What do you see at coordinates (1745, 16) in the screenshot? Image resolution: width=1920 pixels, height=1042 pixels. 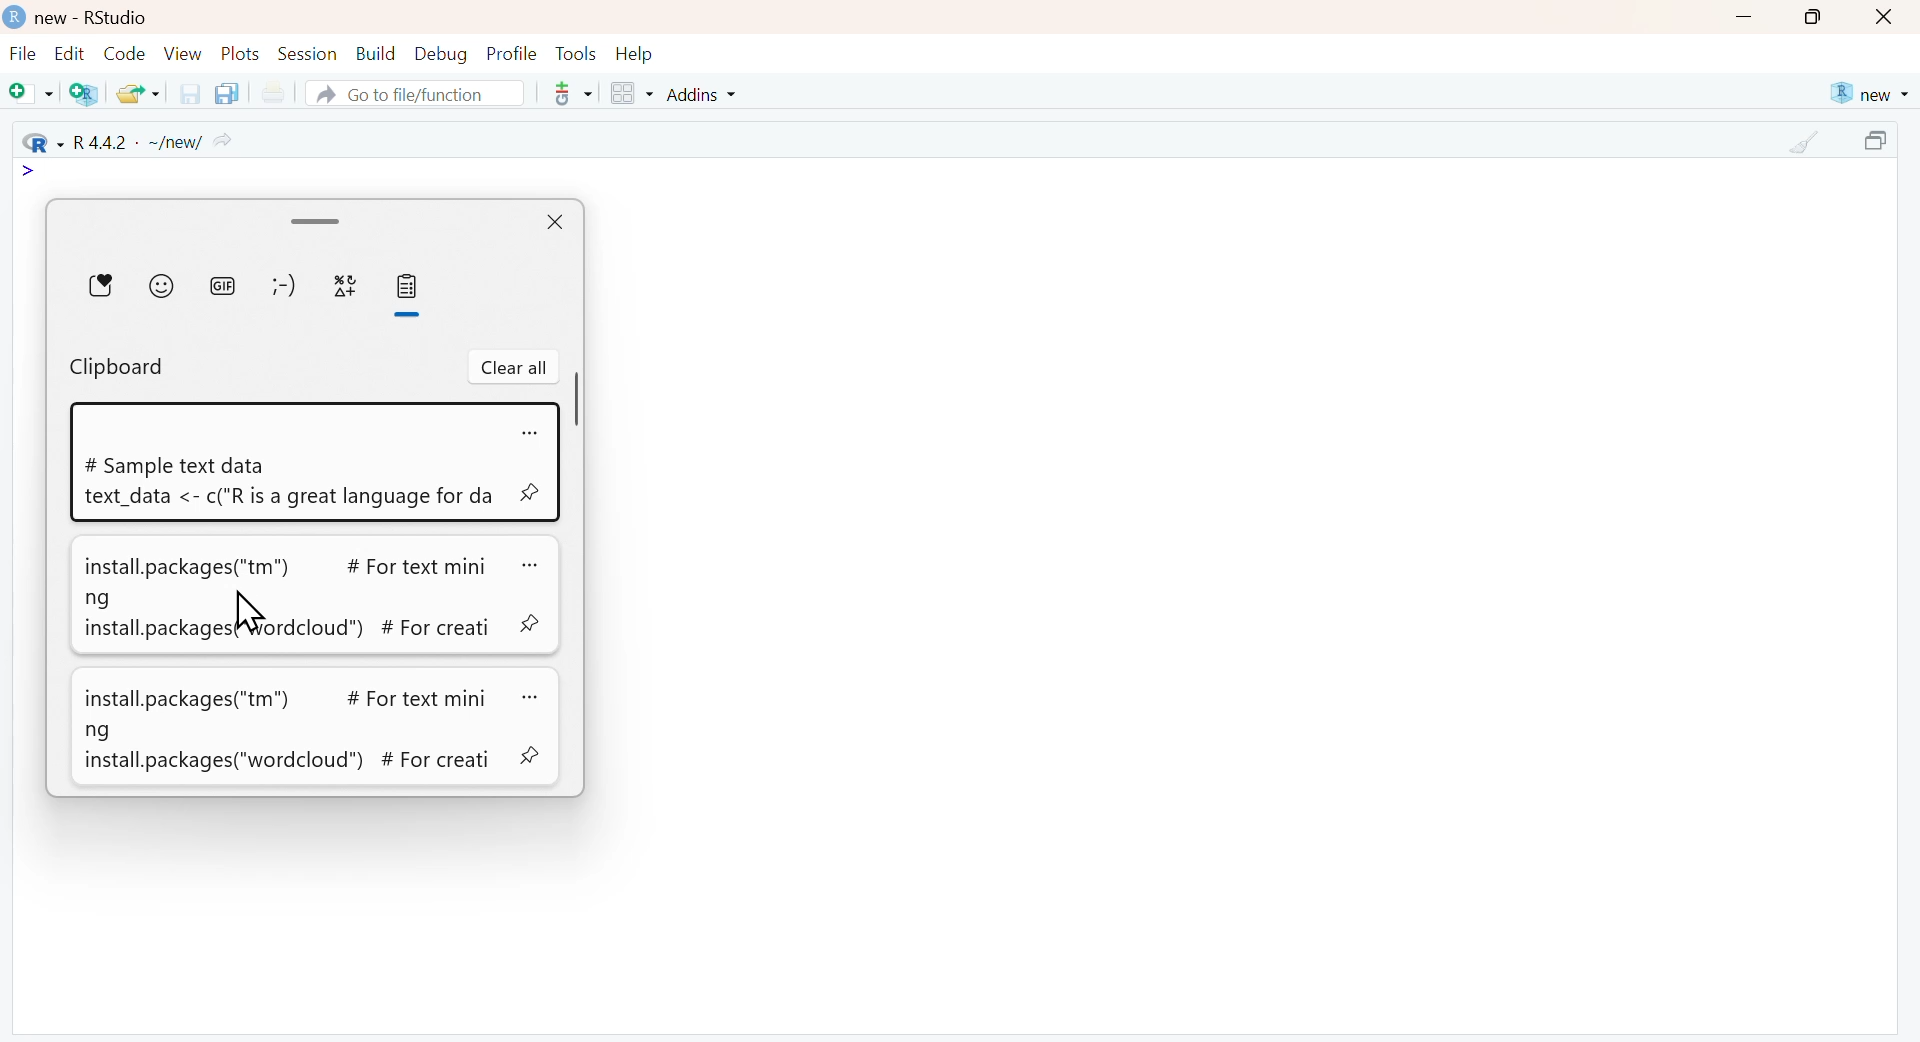 I see `minimize` at bounding box center [1745, 16].